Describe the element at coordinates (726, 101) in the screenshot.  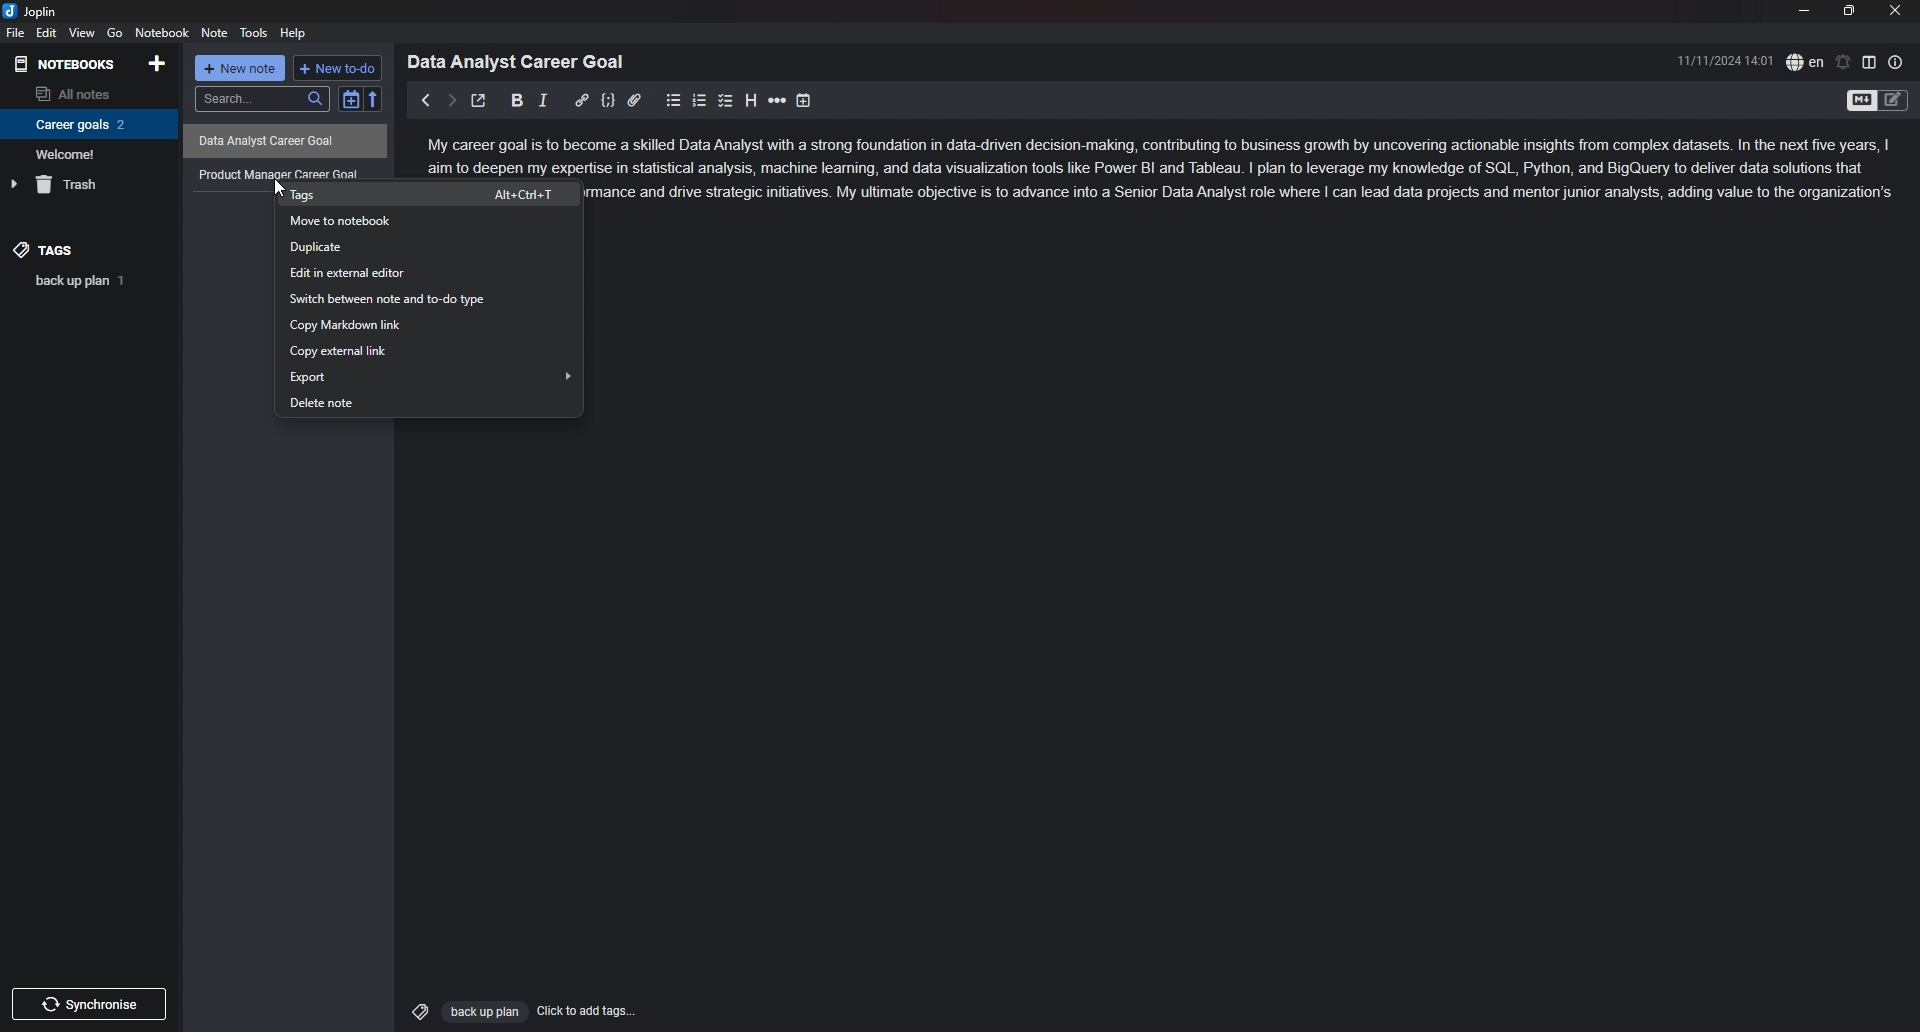
I see `checkbox` at that location.